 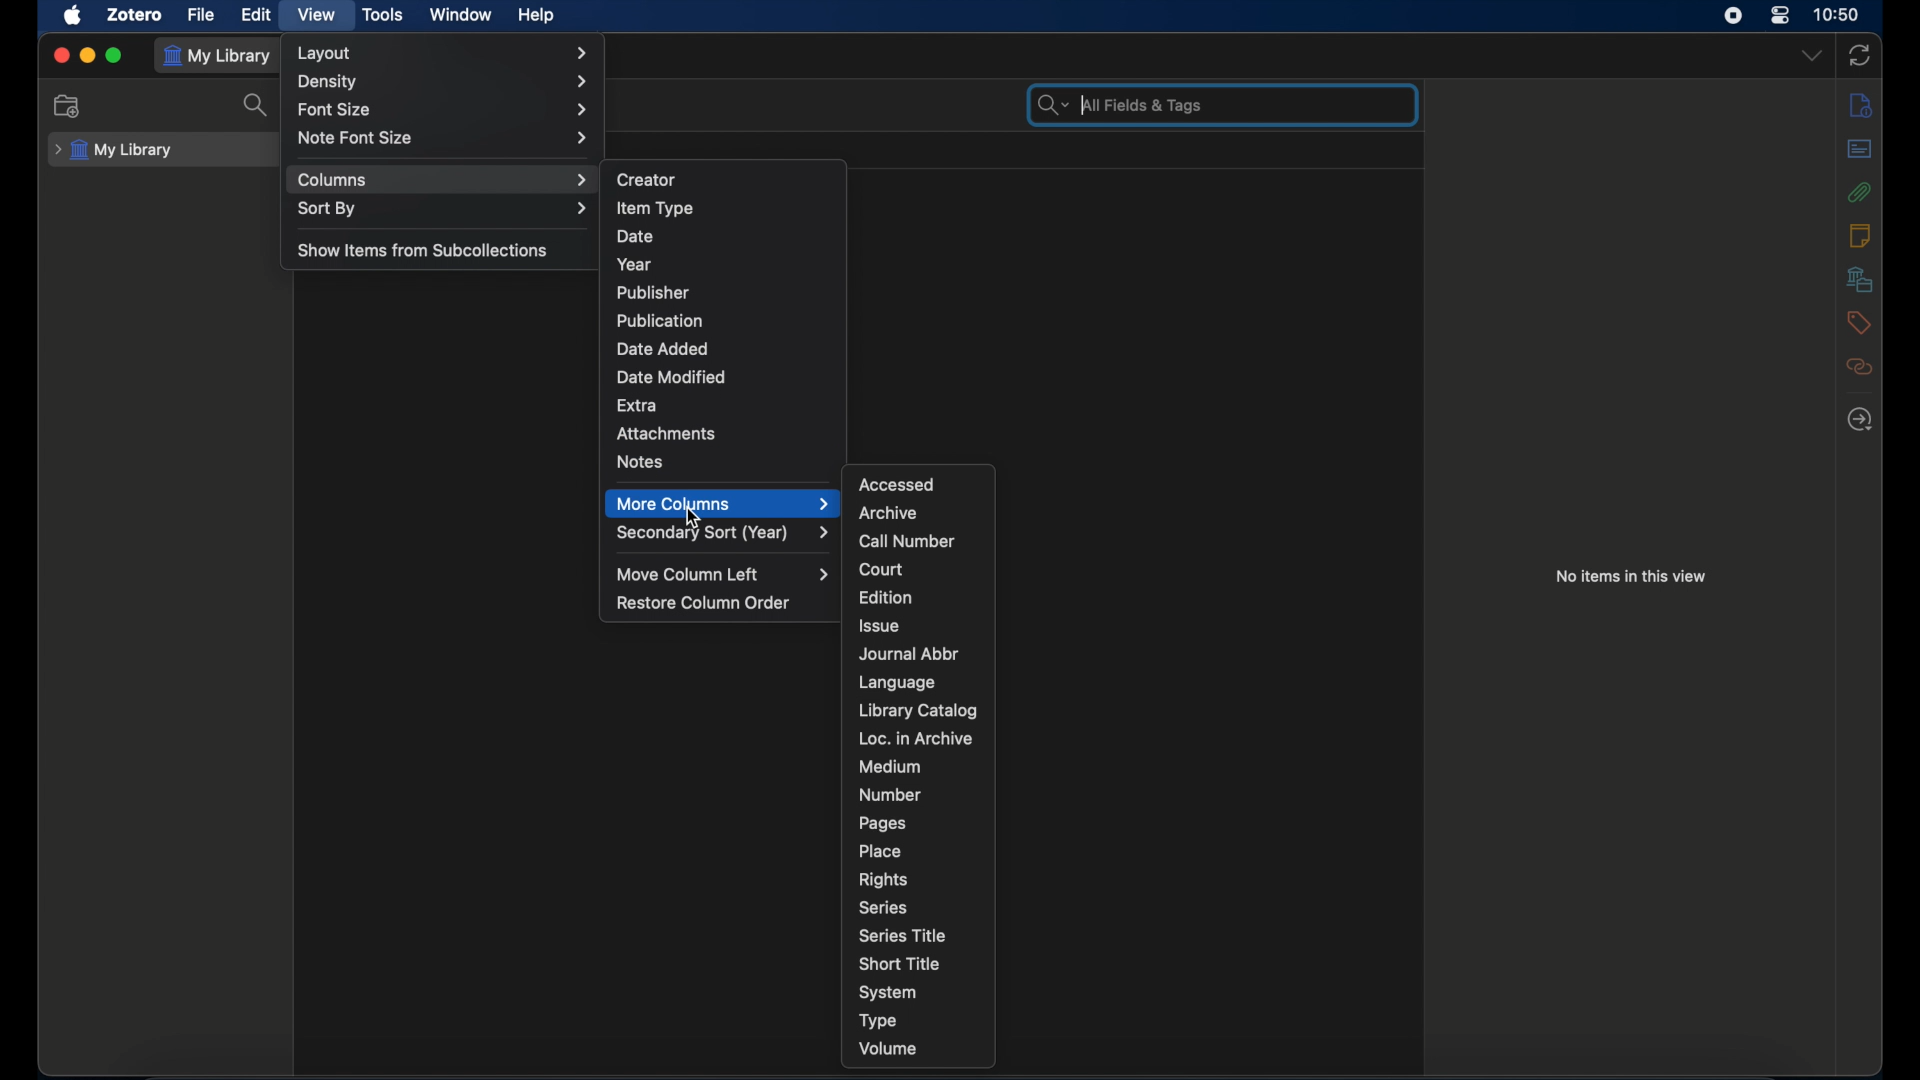 I want to click on info, so click(x=1860, y=105).